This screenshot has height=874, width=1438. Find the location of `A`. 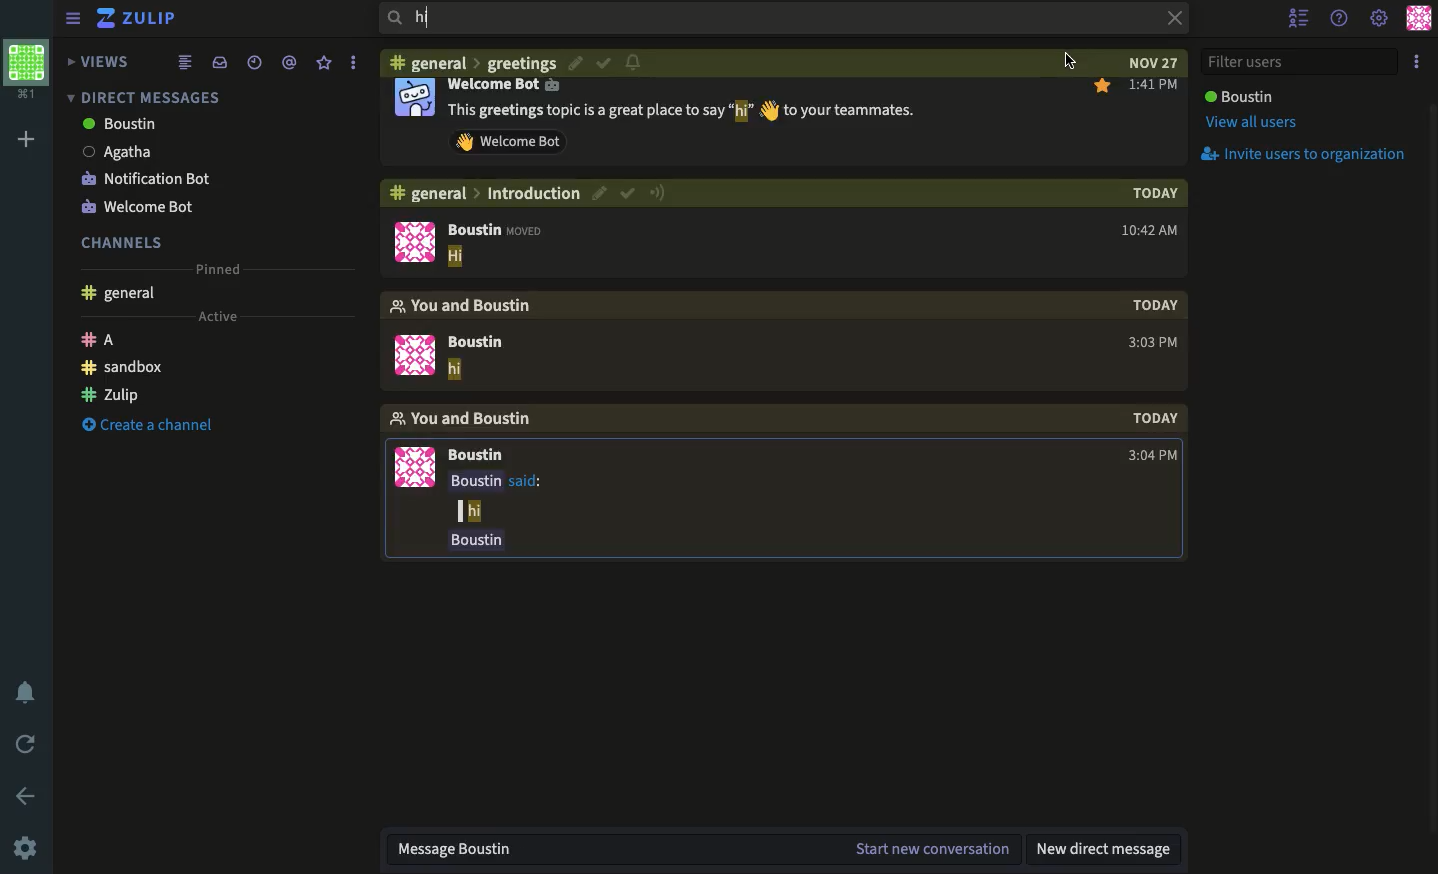

A is located at coordinates (98, 339).